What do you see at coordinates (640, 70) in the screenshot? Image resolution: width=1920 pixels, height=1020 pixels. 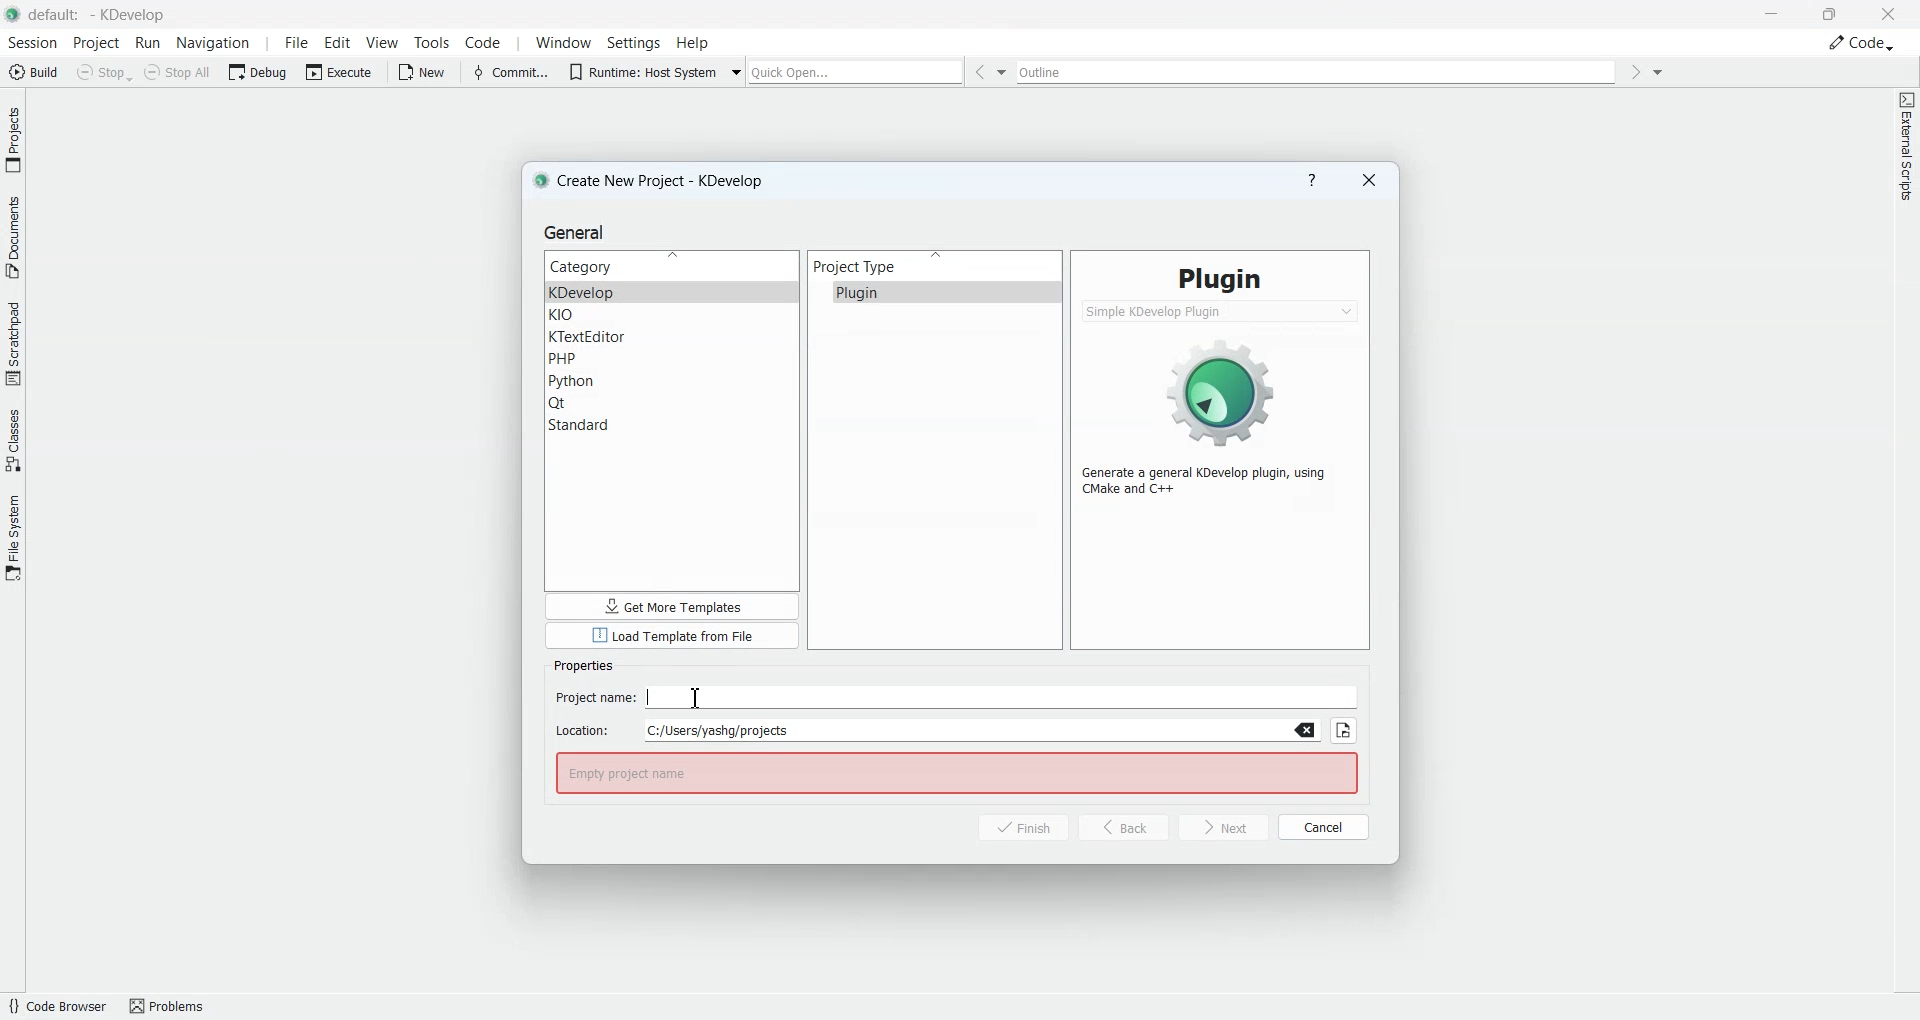 I see `Runtime: Host System` at bounding box center [640, 70].